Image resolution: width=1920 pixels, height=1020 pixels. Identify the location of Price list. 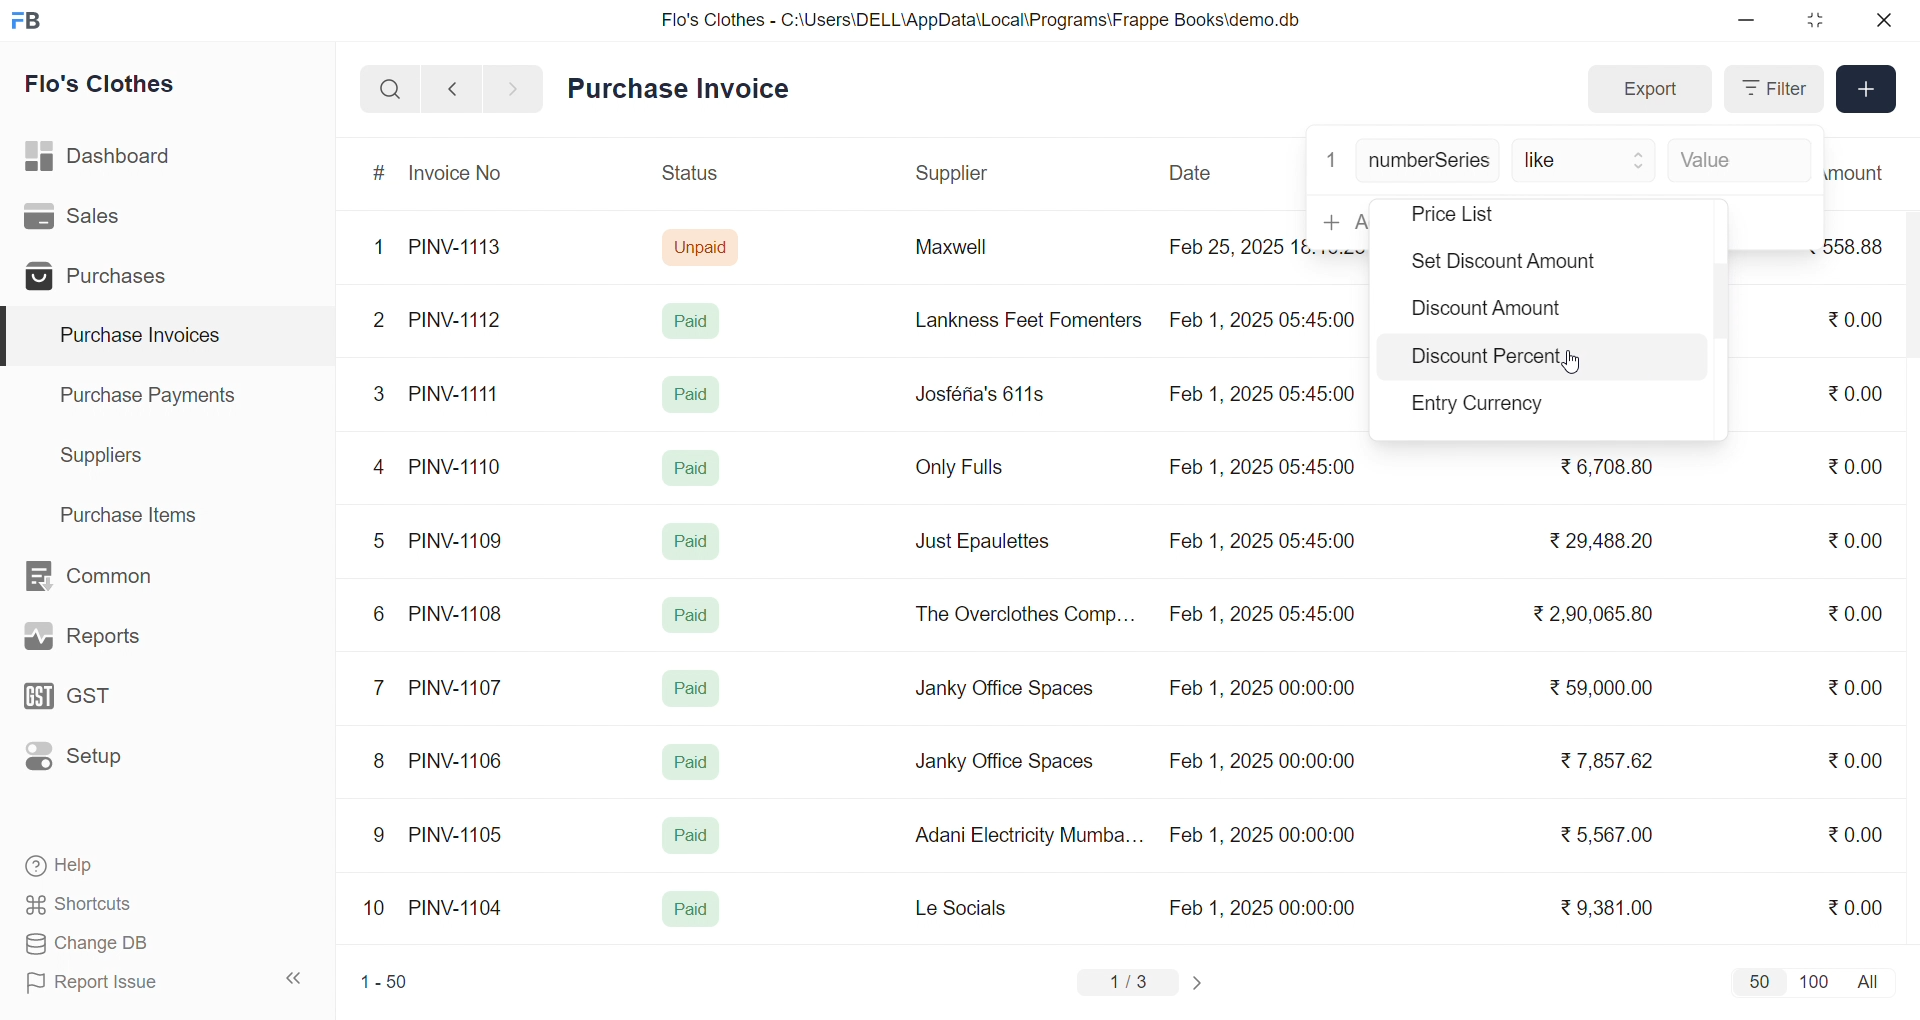
(1482, 215).